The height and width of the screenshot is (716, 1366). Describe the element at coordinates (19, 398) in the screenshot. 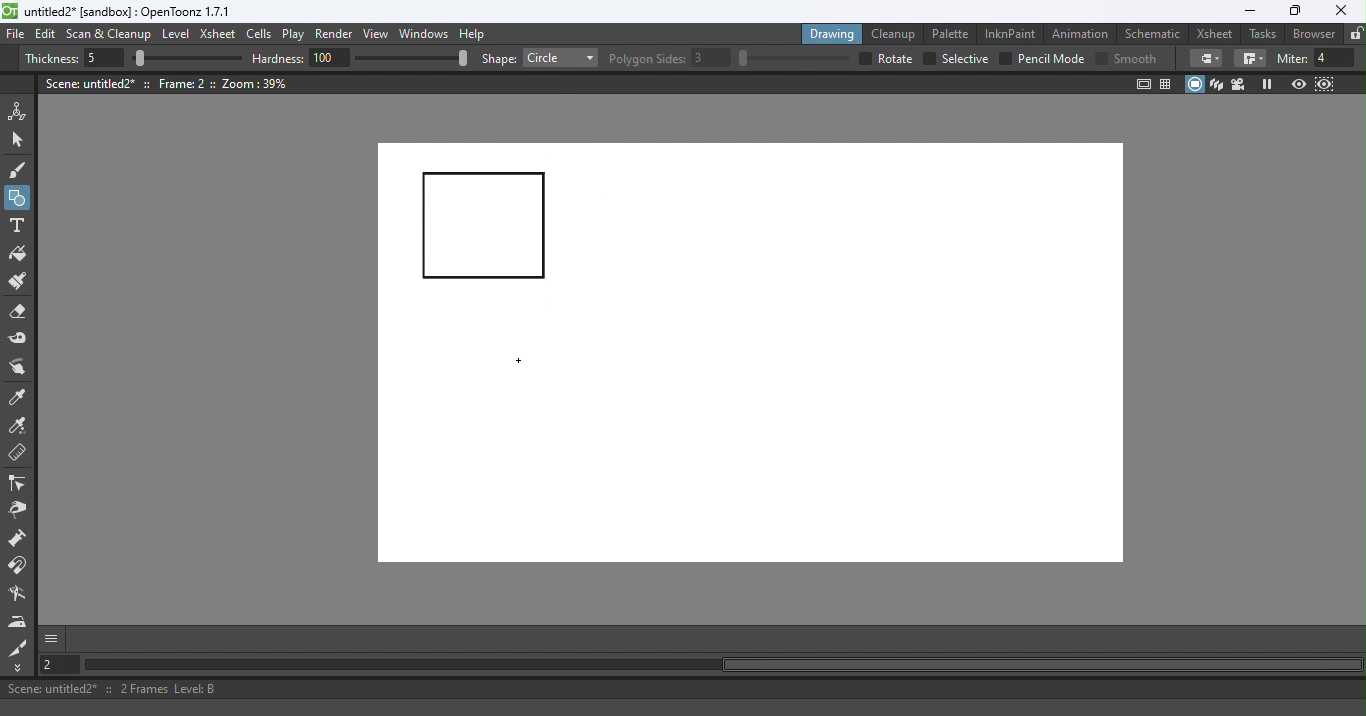

I see `Style picker tool` at that location.